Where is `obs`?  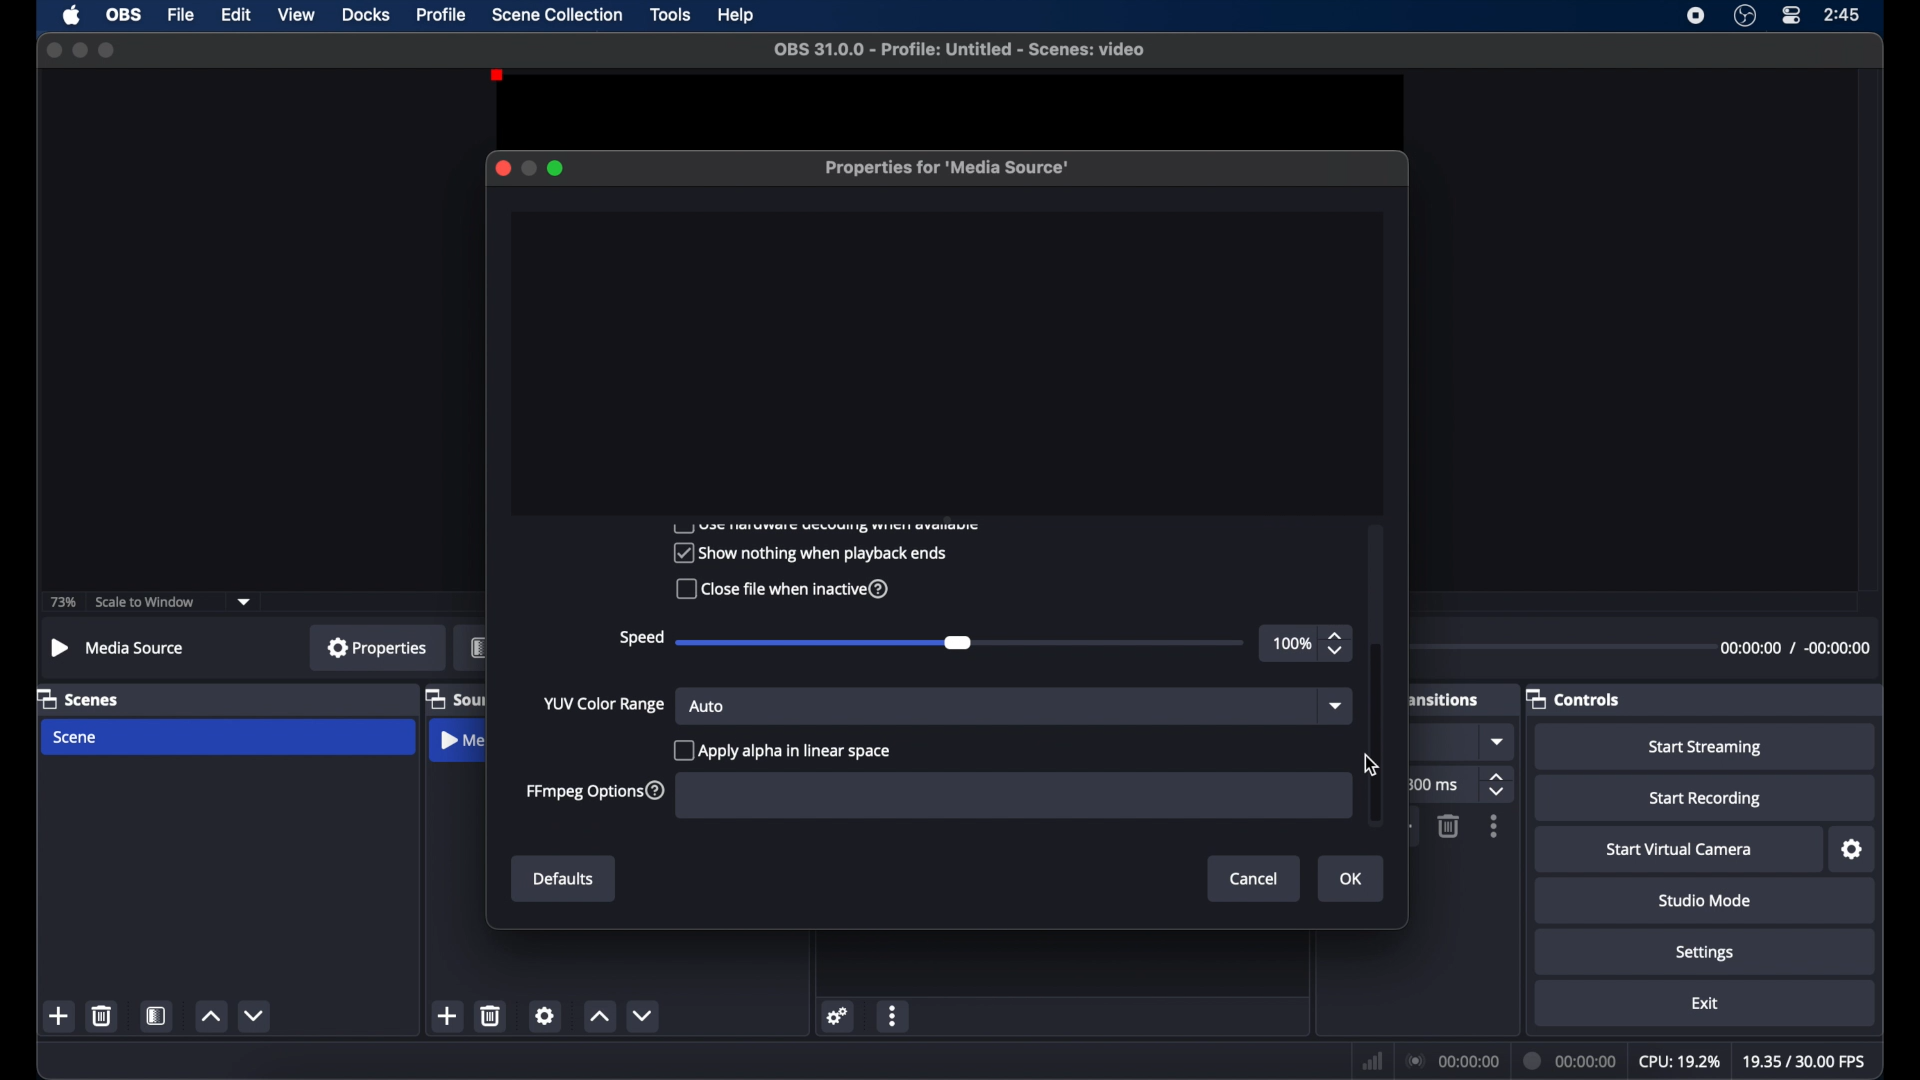 obs is located at coordinates (124, 15).